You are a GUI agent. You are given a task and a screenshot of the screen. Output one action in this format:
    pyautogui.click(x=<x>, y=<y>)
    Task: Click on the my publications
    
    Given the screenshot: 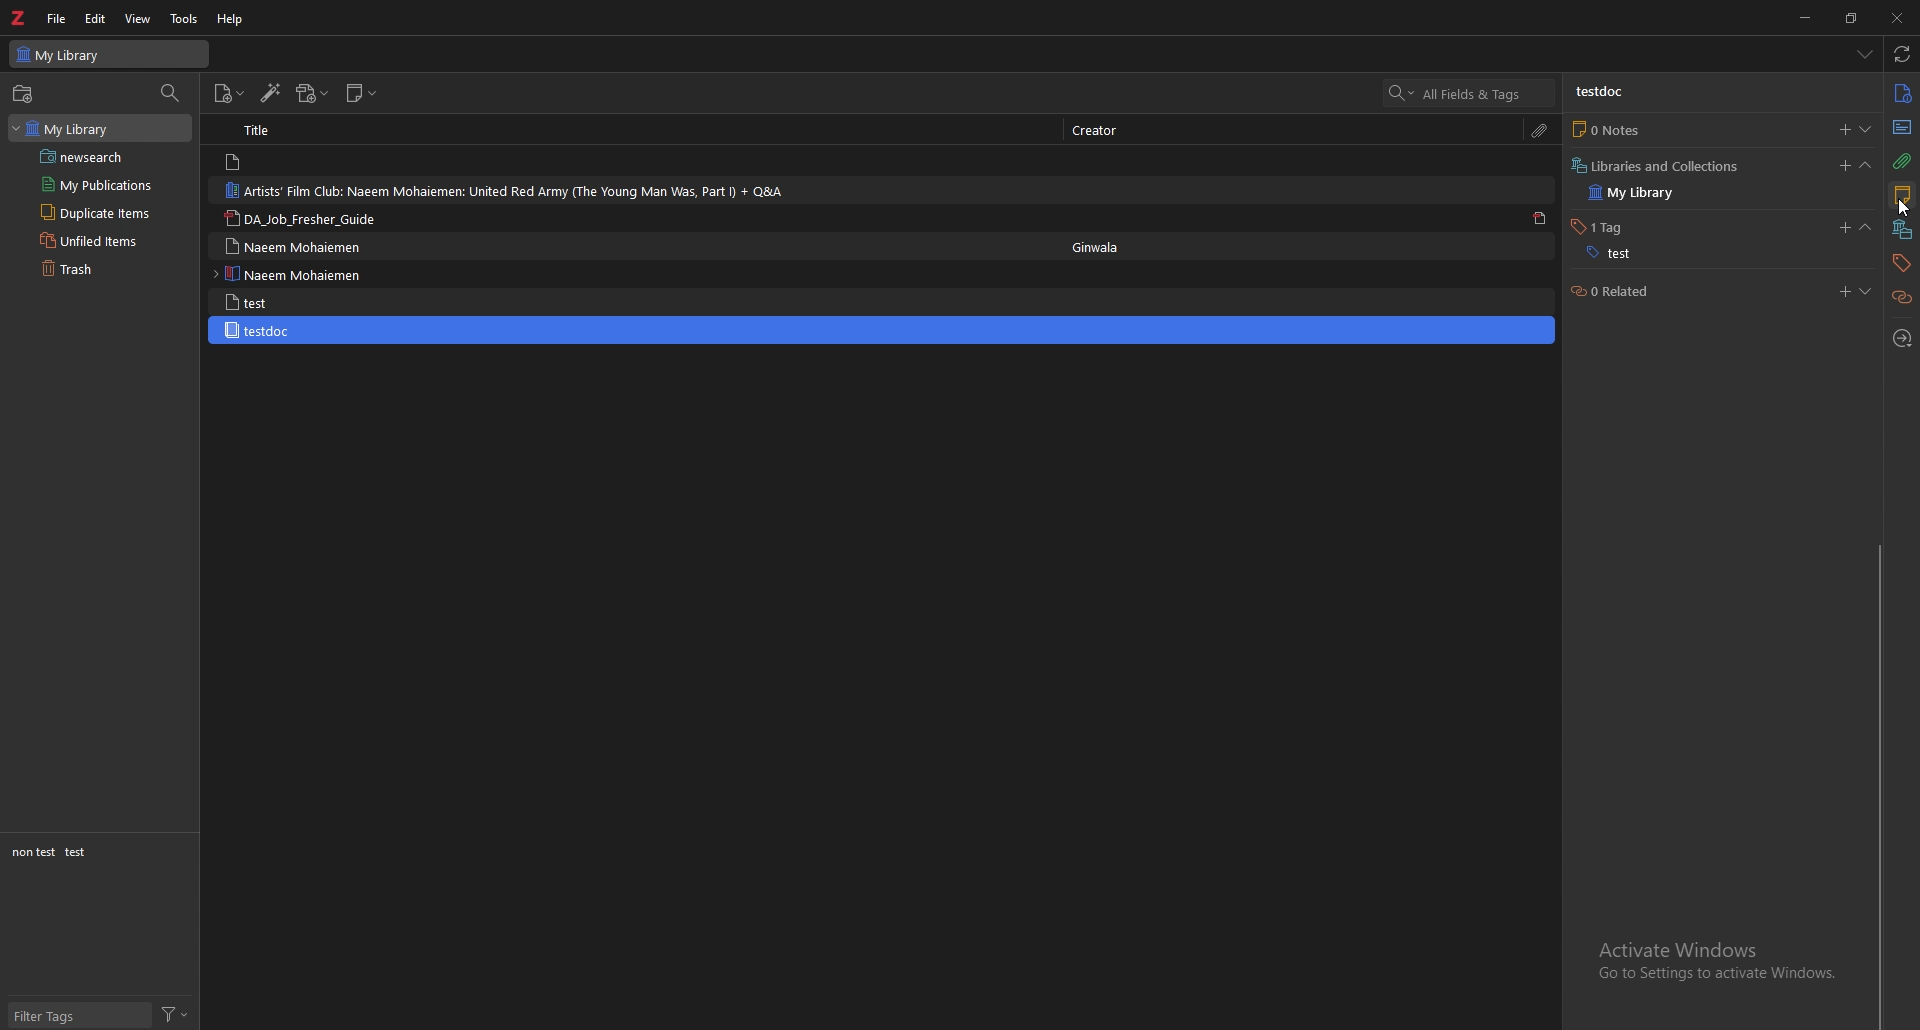 What is the action you would take?
    pyautogui.click(x=105, y=184)
    